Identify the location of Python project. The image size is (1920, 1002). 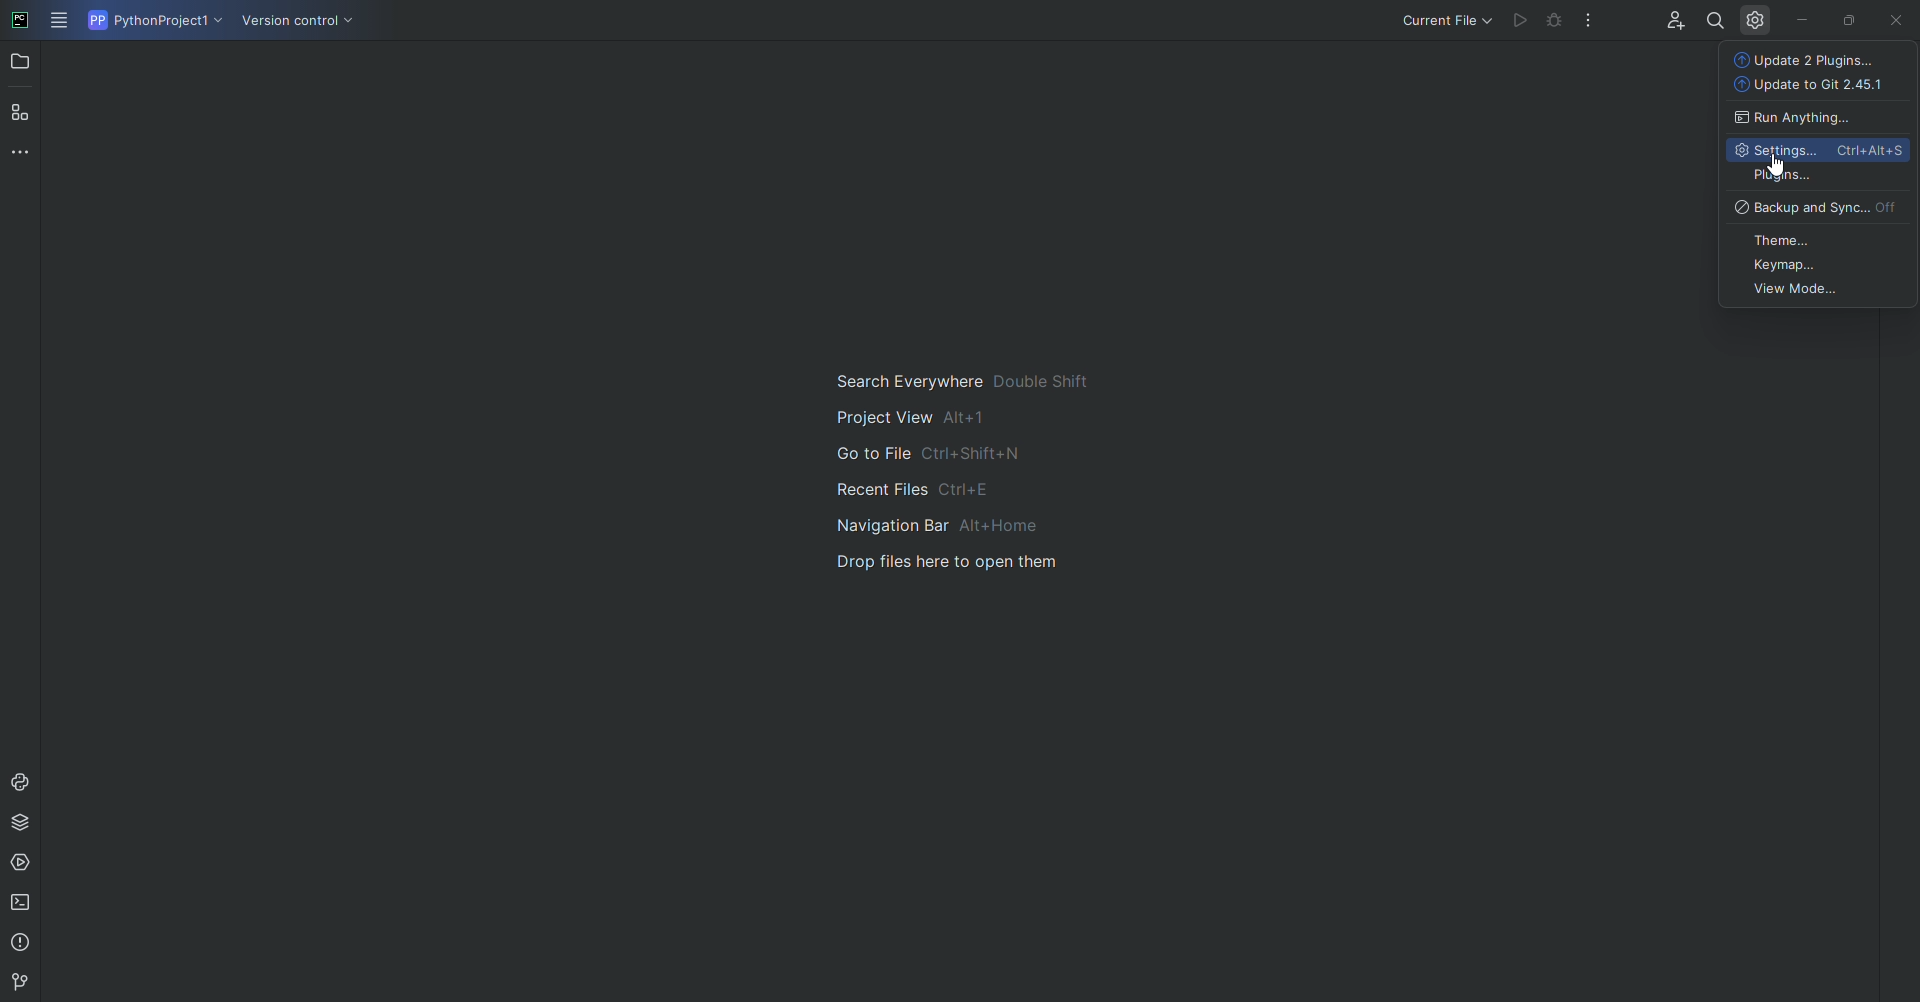
(153, 21).